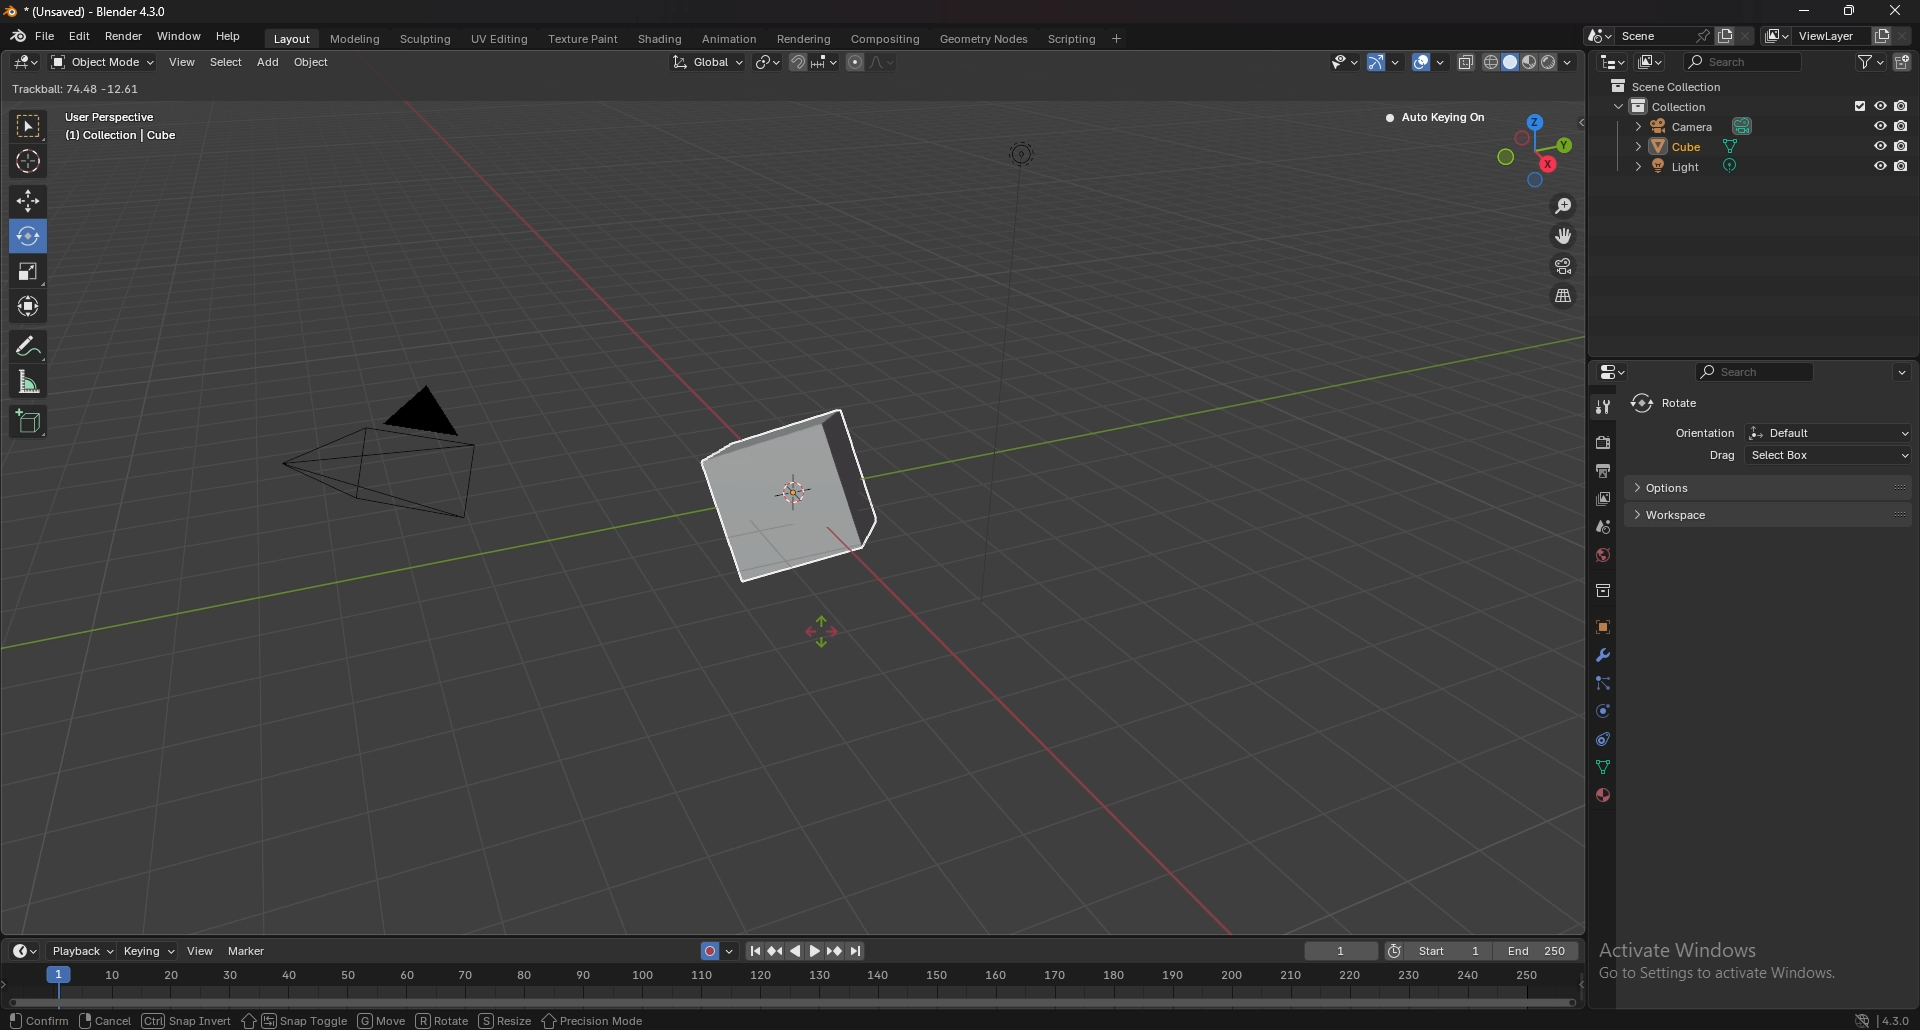 The image size is (1920, 1030). I want to click on jump to endpoint, so click(750, 950).